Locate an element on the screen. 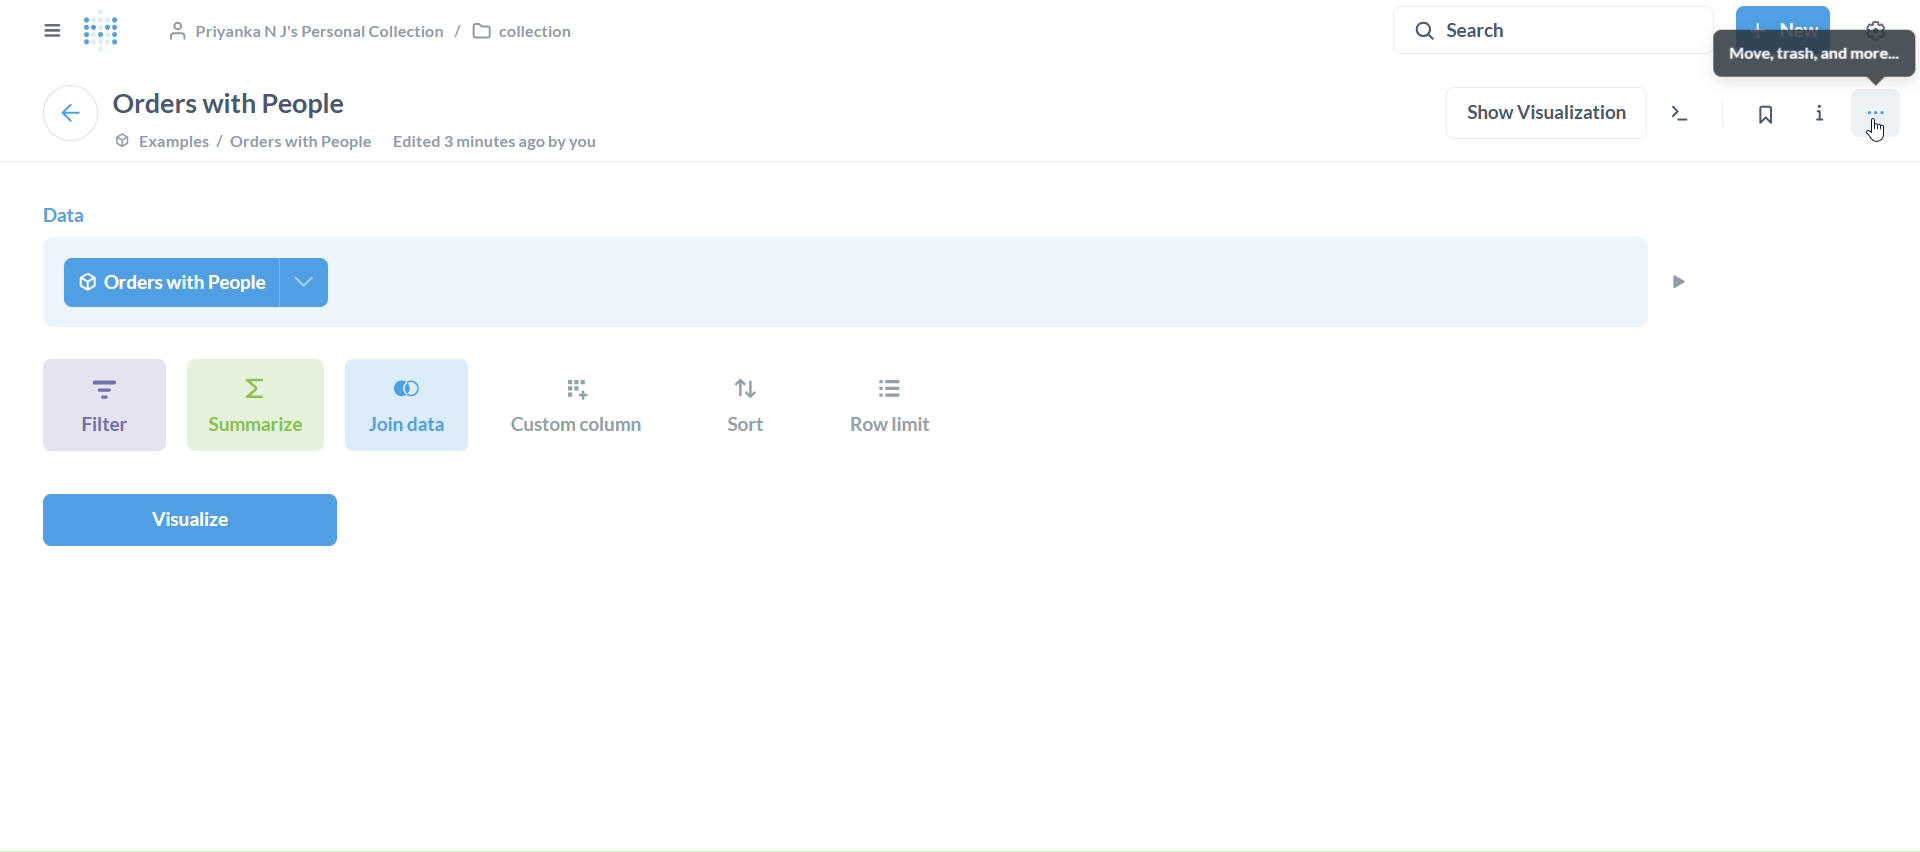  close sidebar is located at coordinates (52, 31).